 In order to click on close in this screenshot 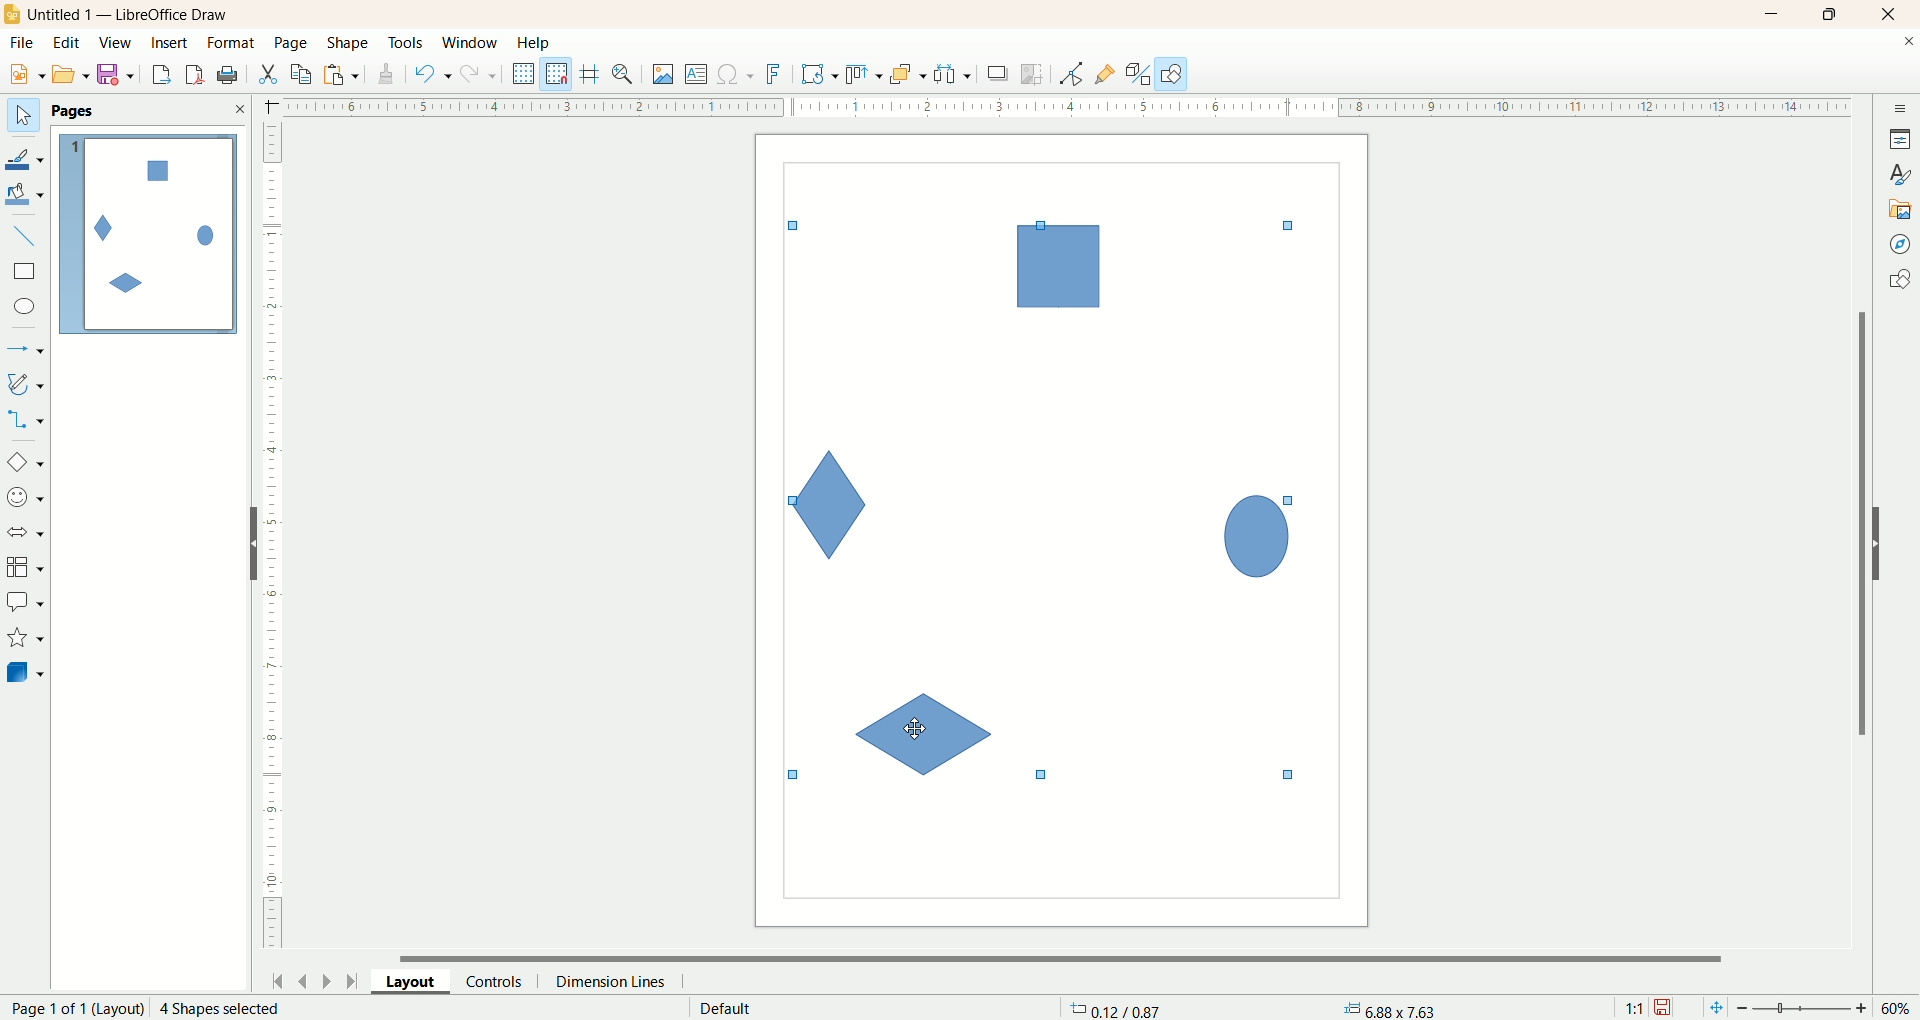, I will do `click(239, 109)`.